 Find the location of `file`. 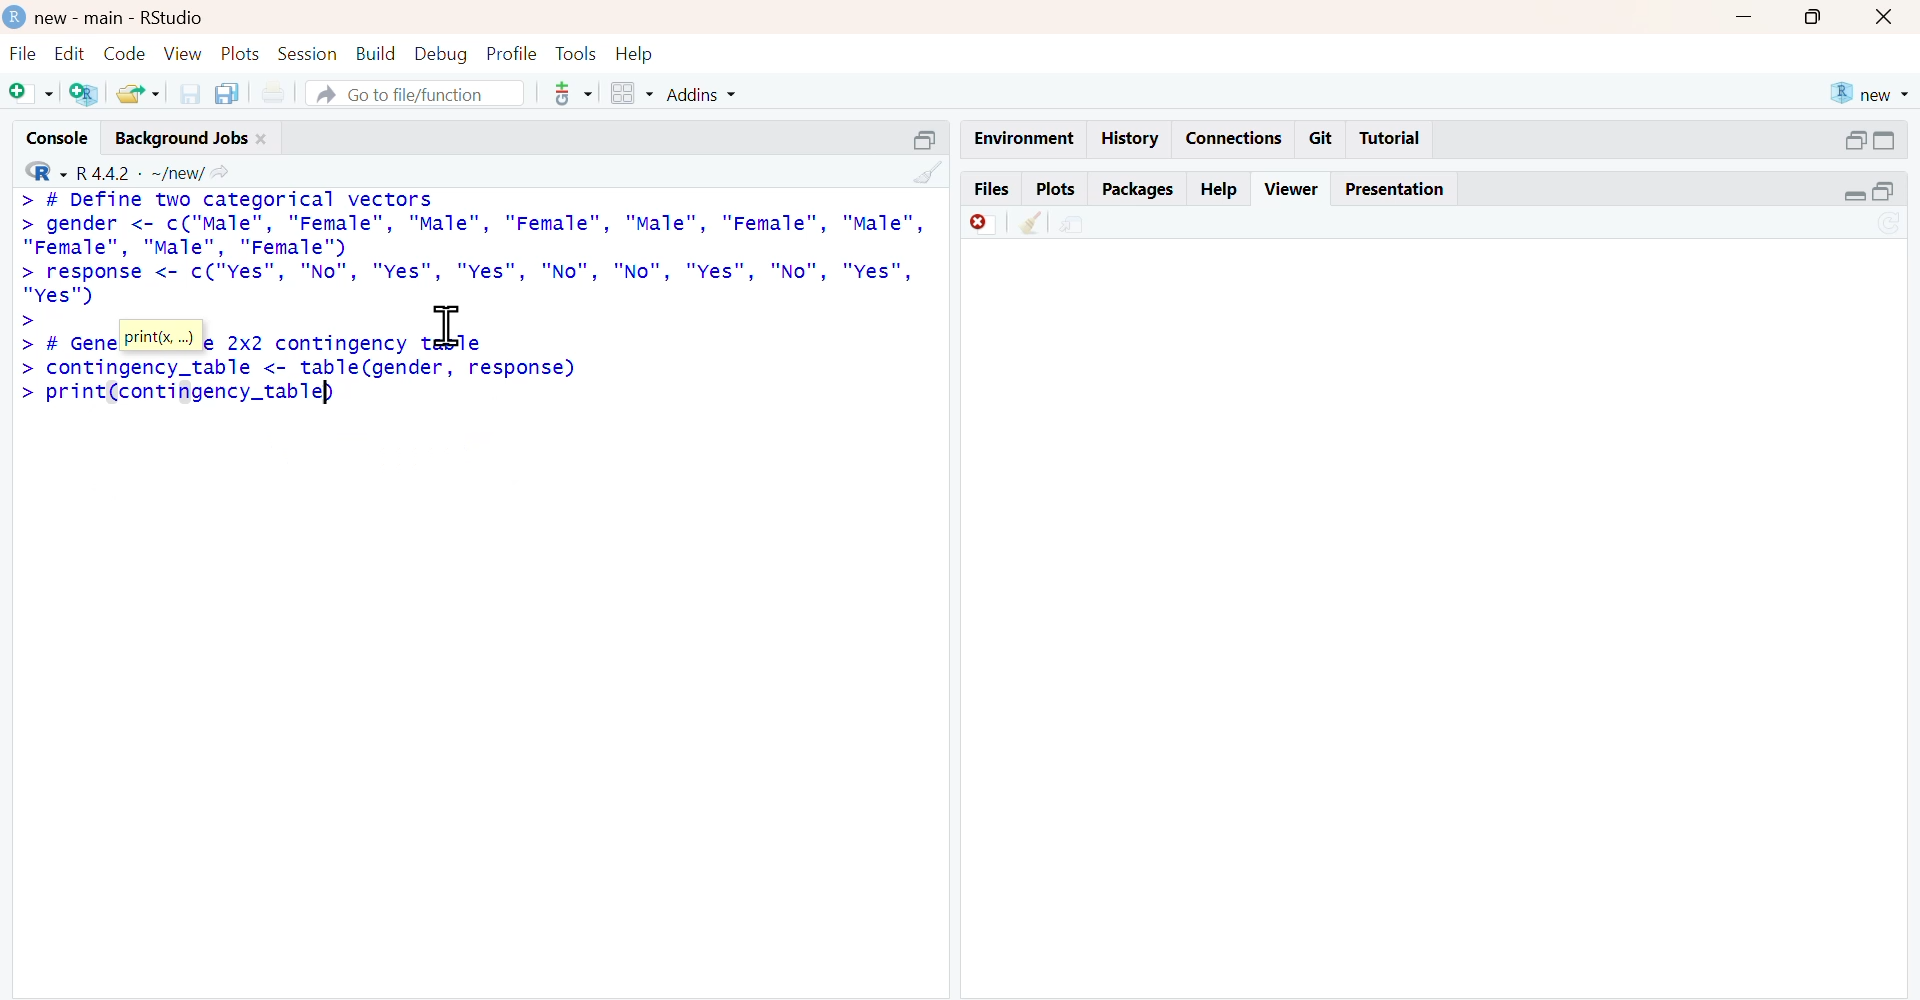

file is located at coordinates (26, 54).